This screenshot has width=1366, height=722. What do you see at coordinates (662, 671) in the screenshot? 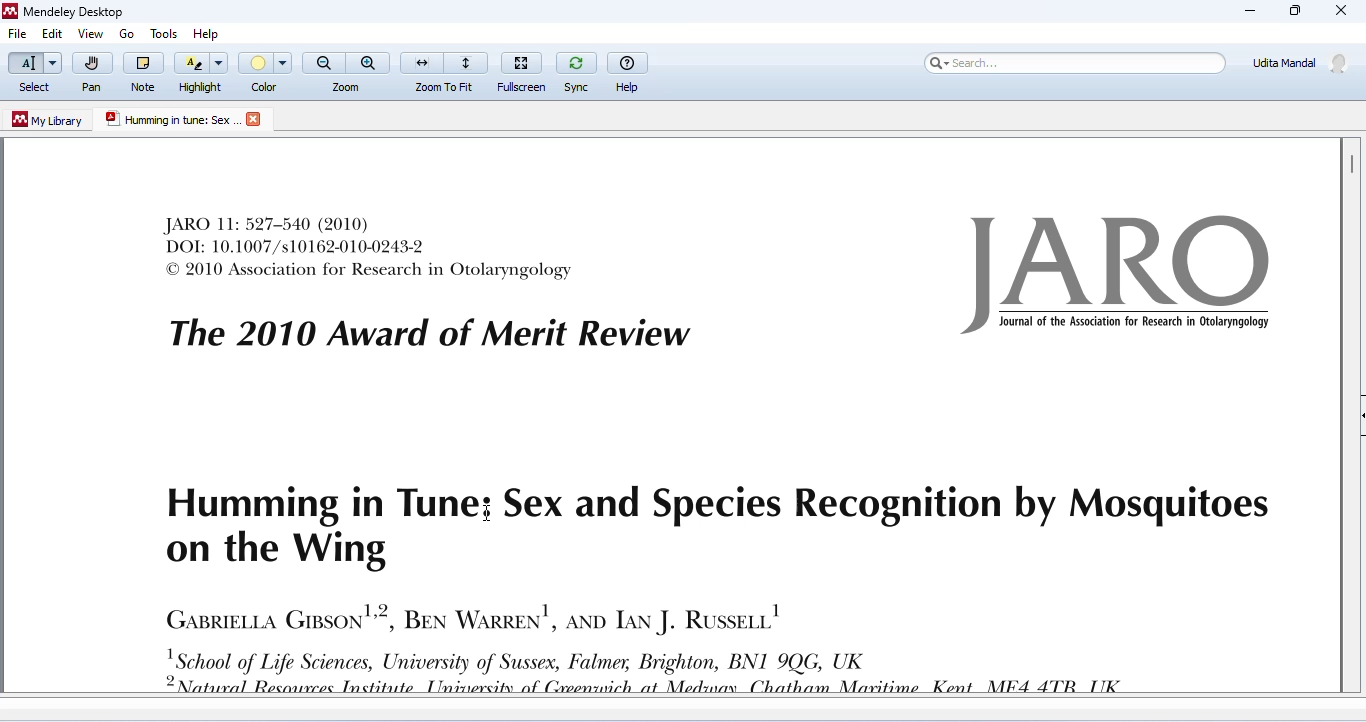
I see `“School of Life Sciences, University of Sussex, Falmer, Brighton, BN1 9QG, UK` at bounding box center [662, 671].